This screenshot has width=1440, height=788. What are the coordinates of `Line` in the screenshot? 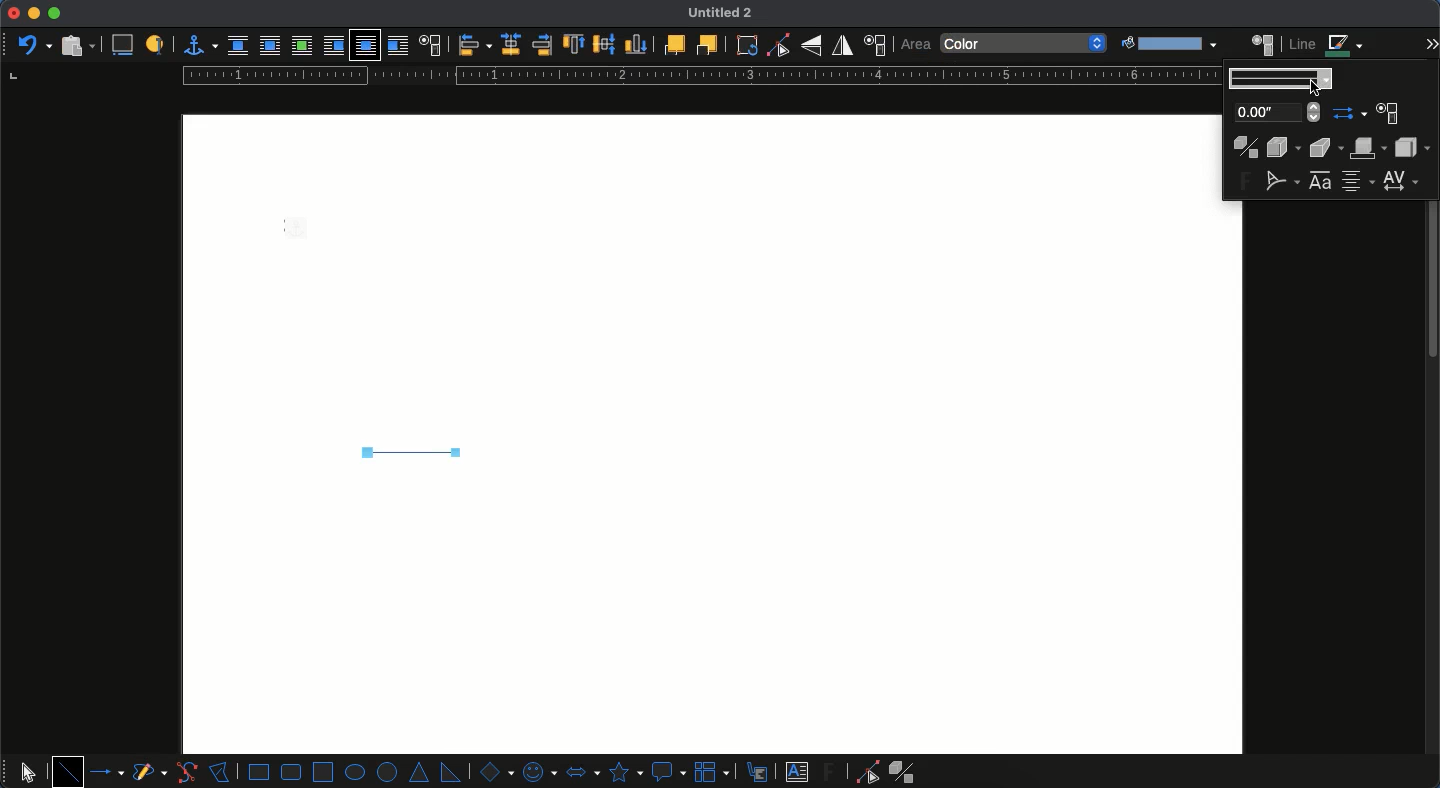 It's located at (408, 452).